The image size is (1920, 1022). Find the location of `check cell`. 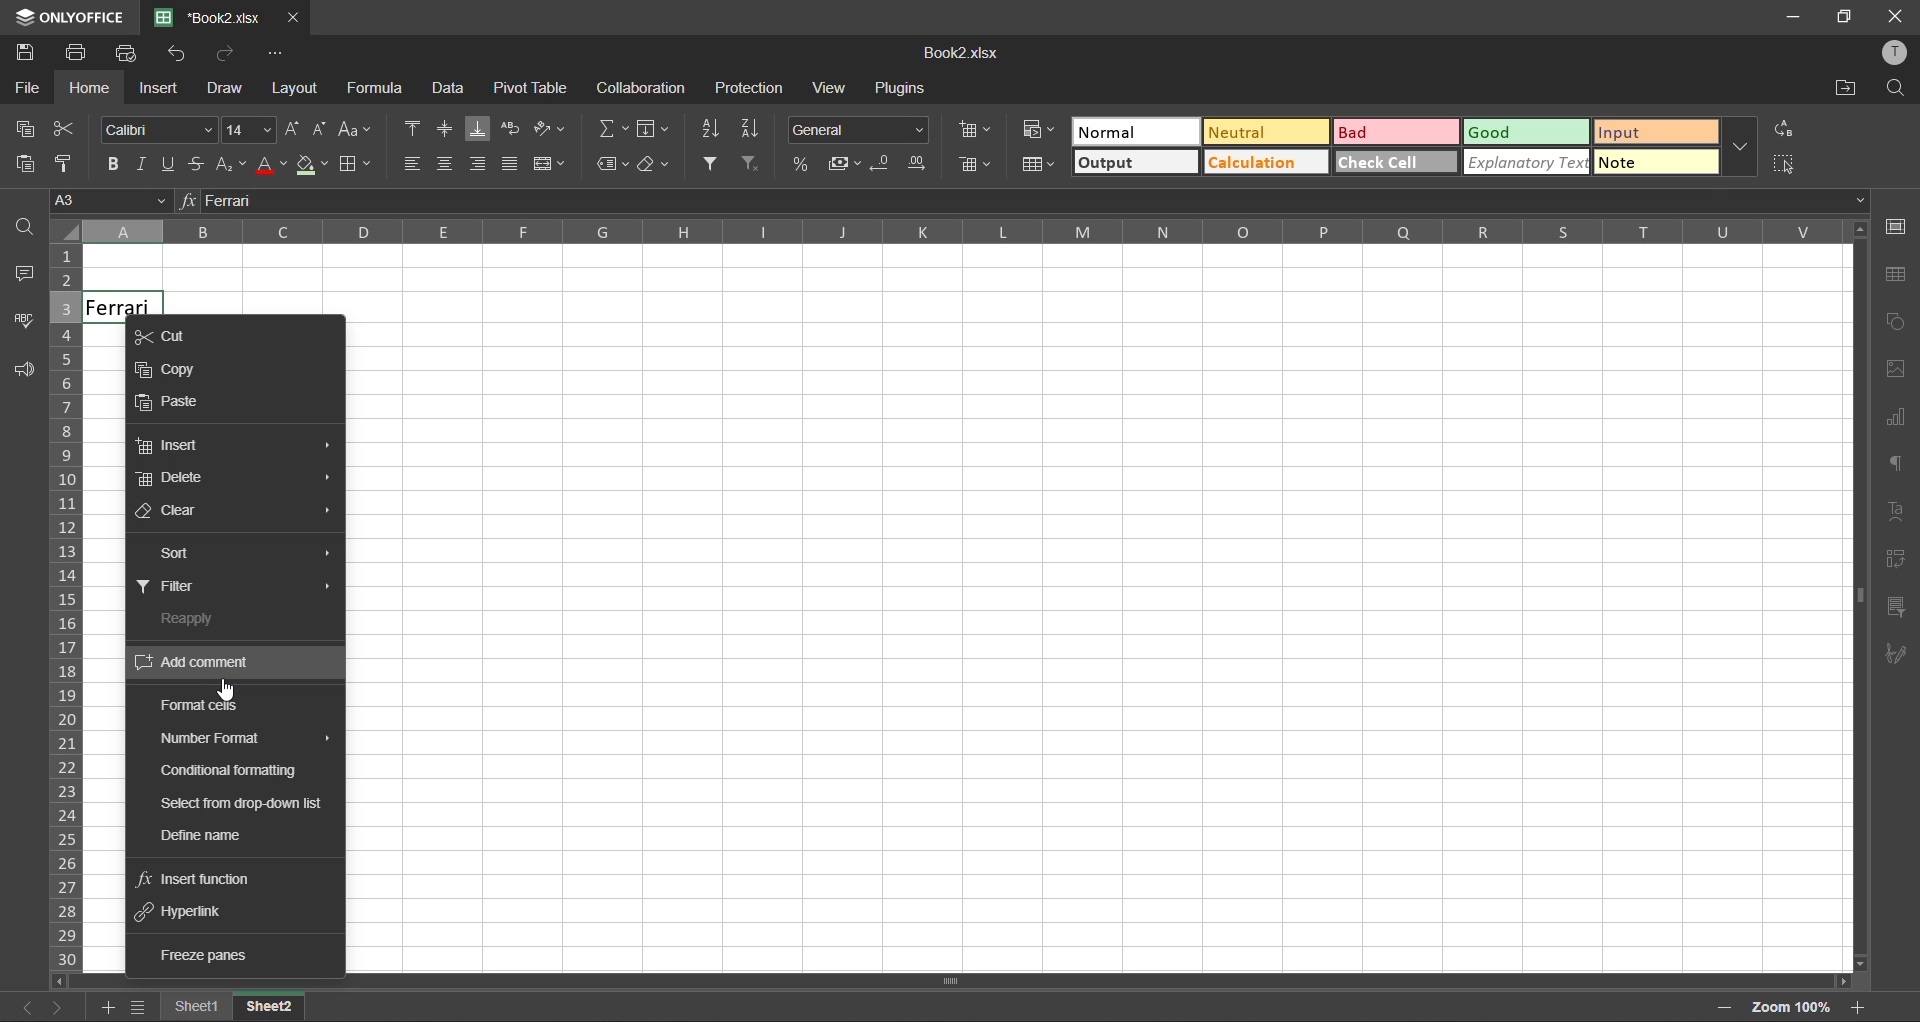

check cell is located at coordinates (1387, 165).